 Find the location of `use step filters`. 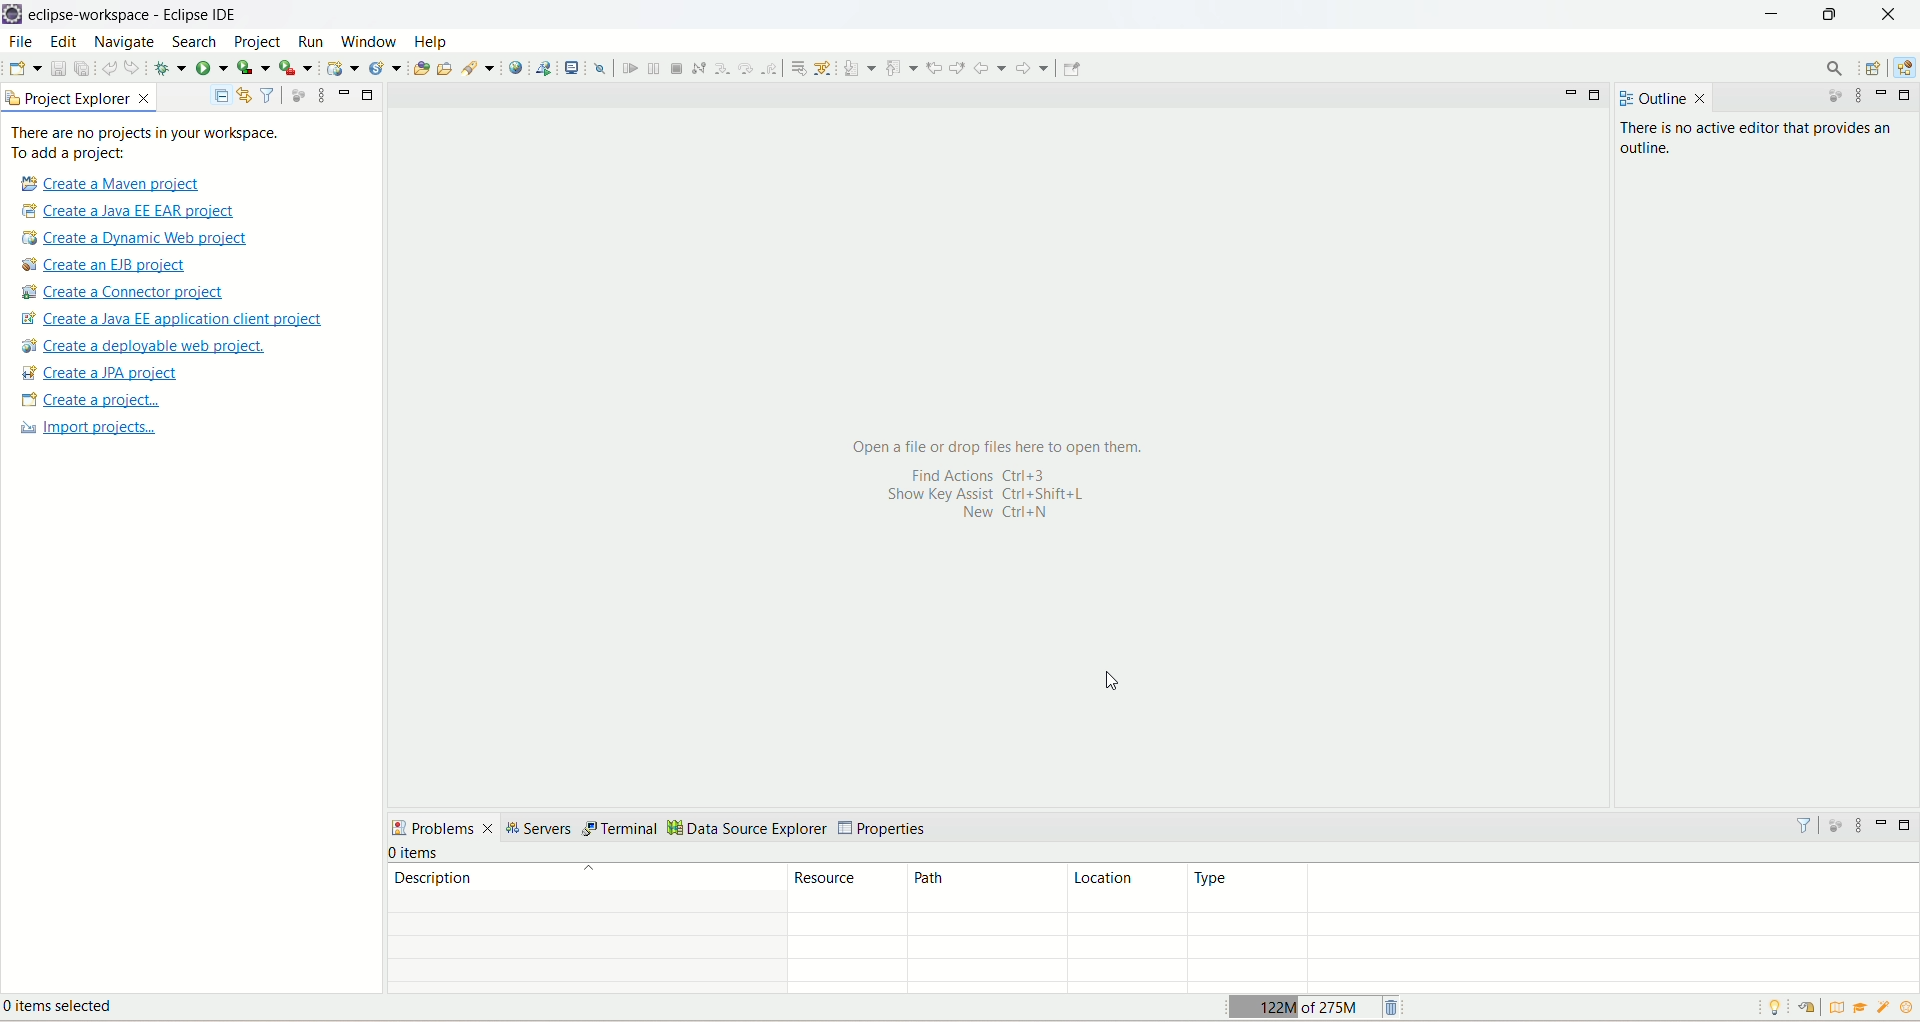

use step filters is located at coordinates (824, 67).